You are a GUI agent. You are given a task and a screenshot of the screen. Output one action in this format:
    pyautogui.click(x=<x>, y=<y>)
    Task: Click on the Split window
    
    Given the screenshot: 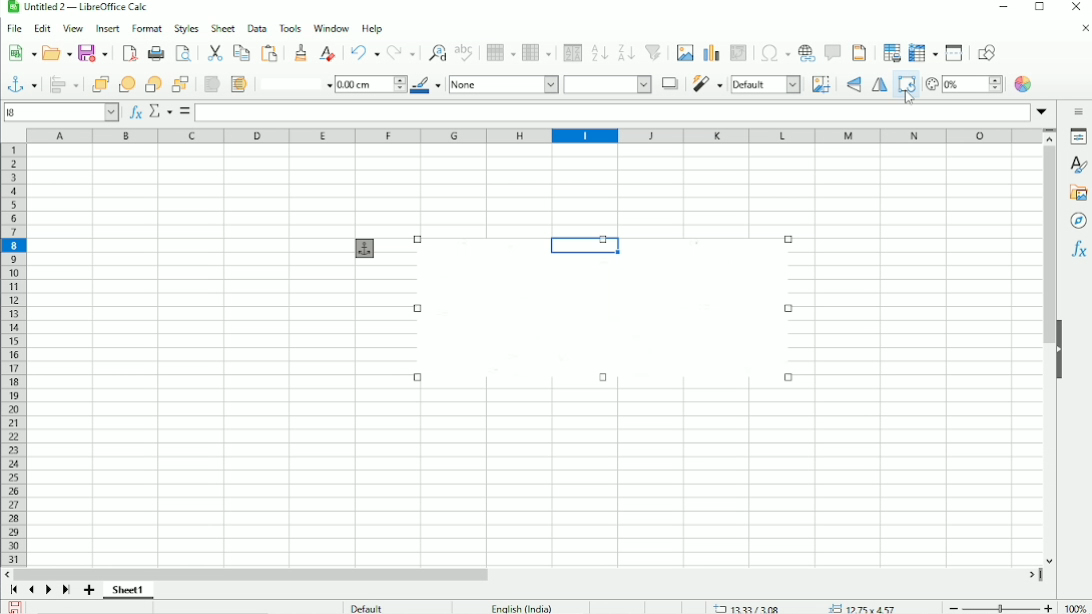 What is the action you would take?
    pyautogui.click(x=954, y=53)
    